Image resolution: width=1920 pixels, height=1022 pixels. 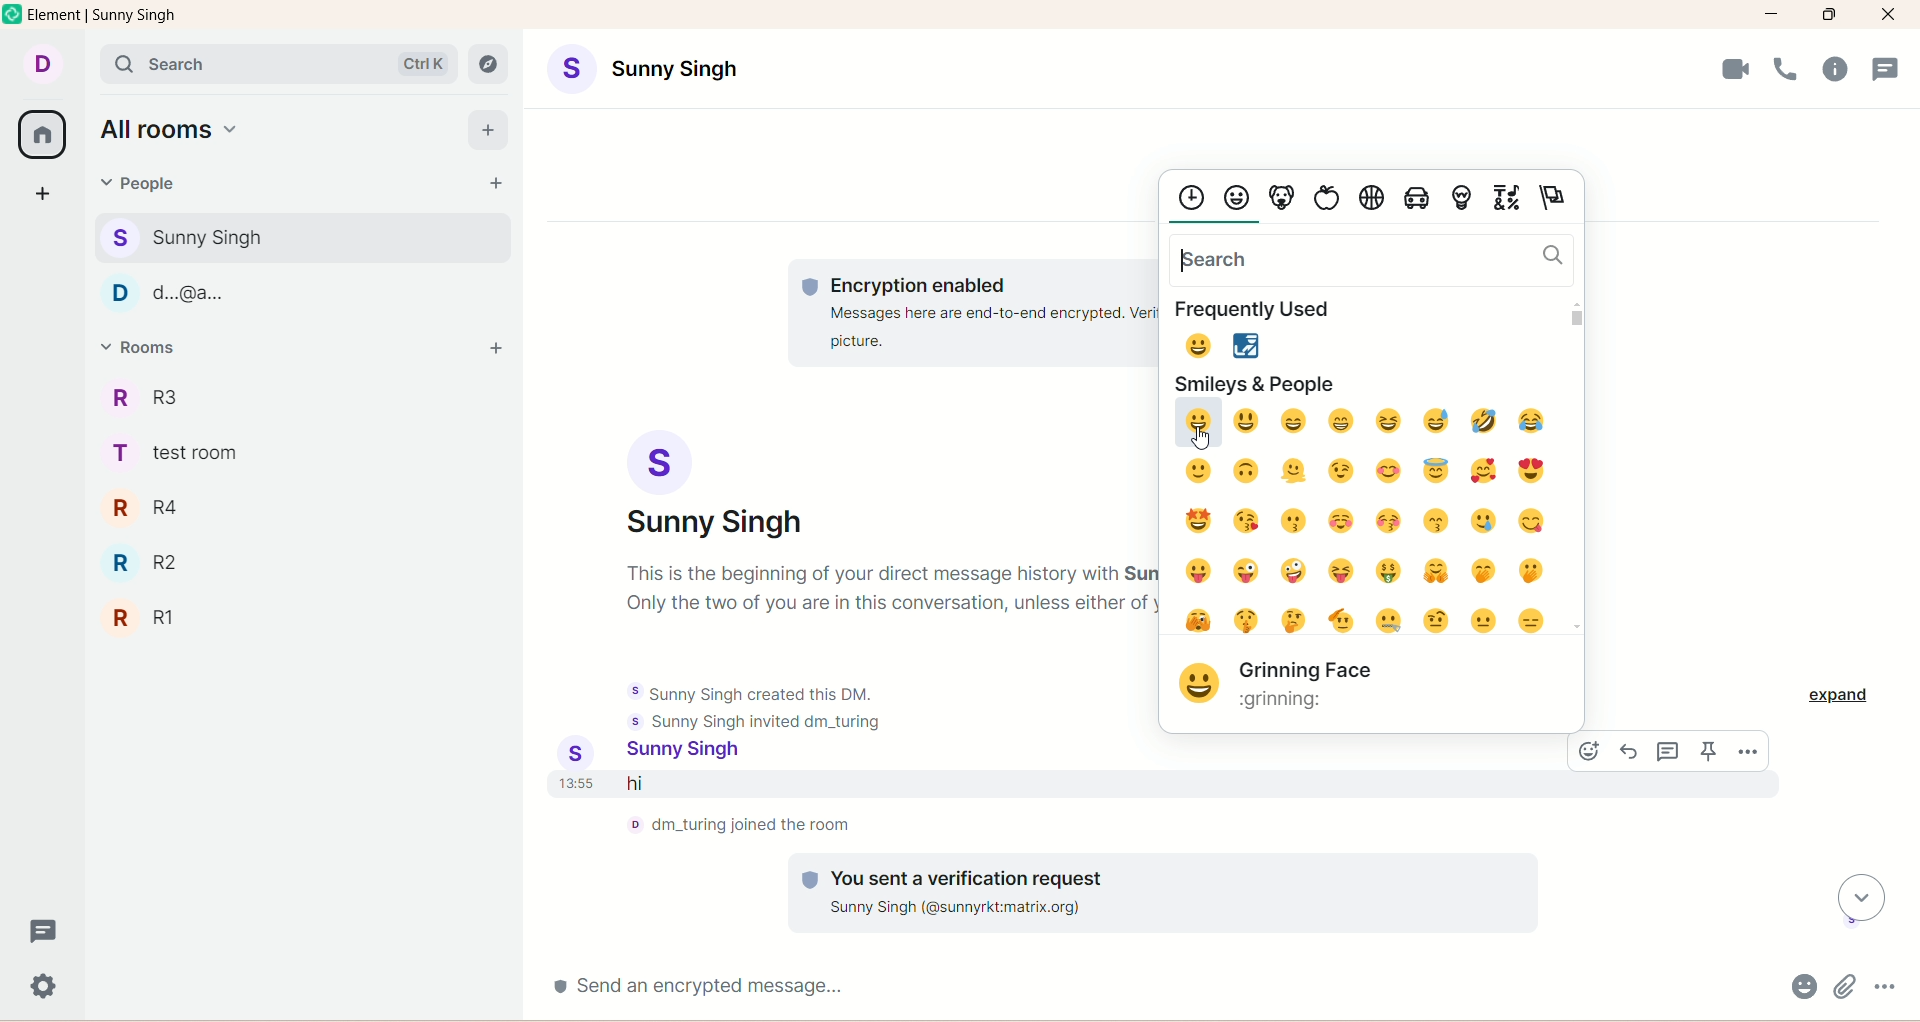 I want to click on Flags, so click(x=1554, y=200).